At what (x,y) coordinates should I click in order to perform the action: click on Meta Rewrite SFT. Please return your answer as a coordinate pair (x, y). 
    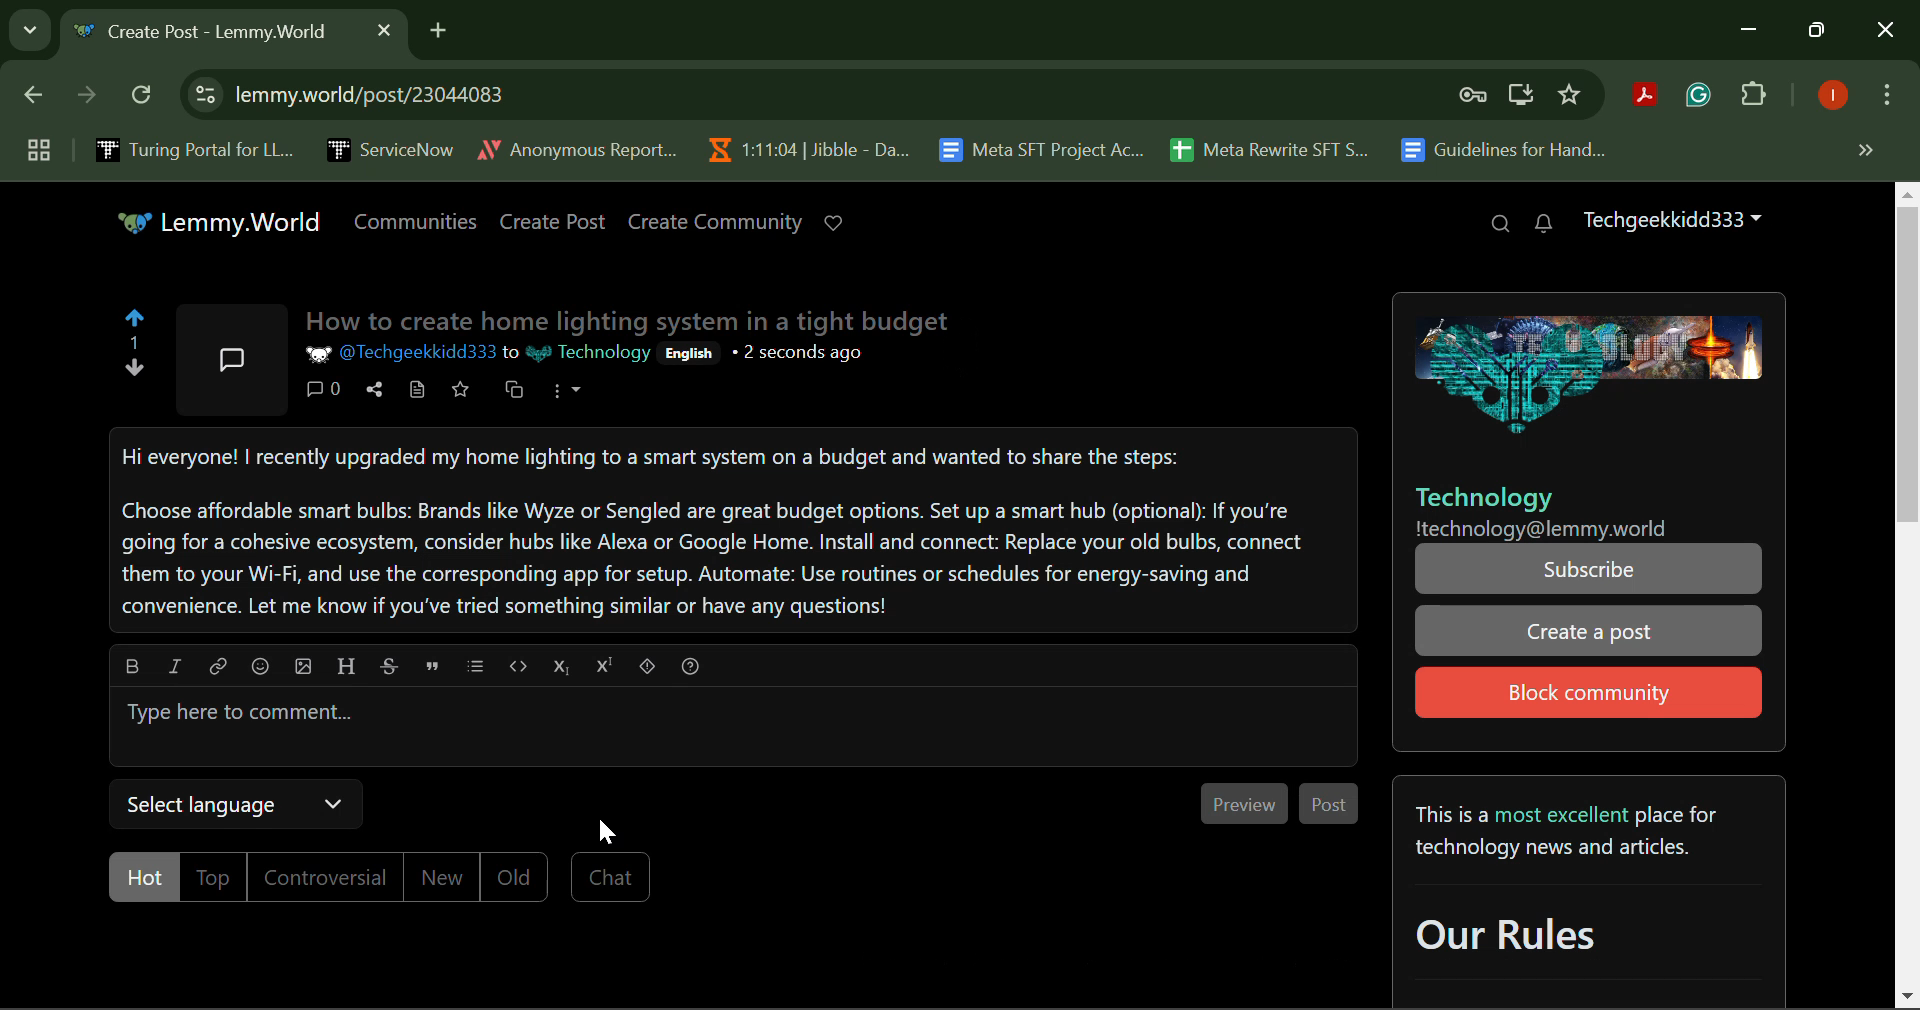
    Looking at the image, I should click on (1277, 147).